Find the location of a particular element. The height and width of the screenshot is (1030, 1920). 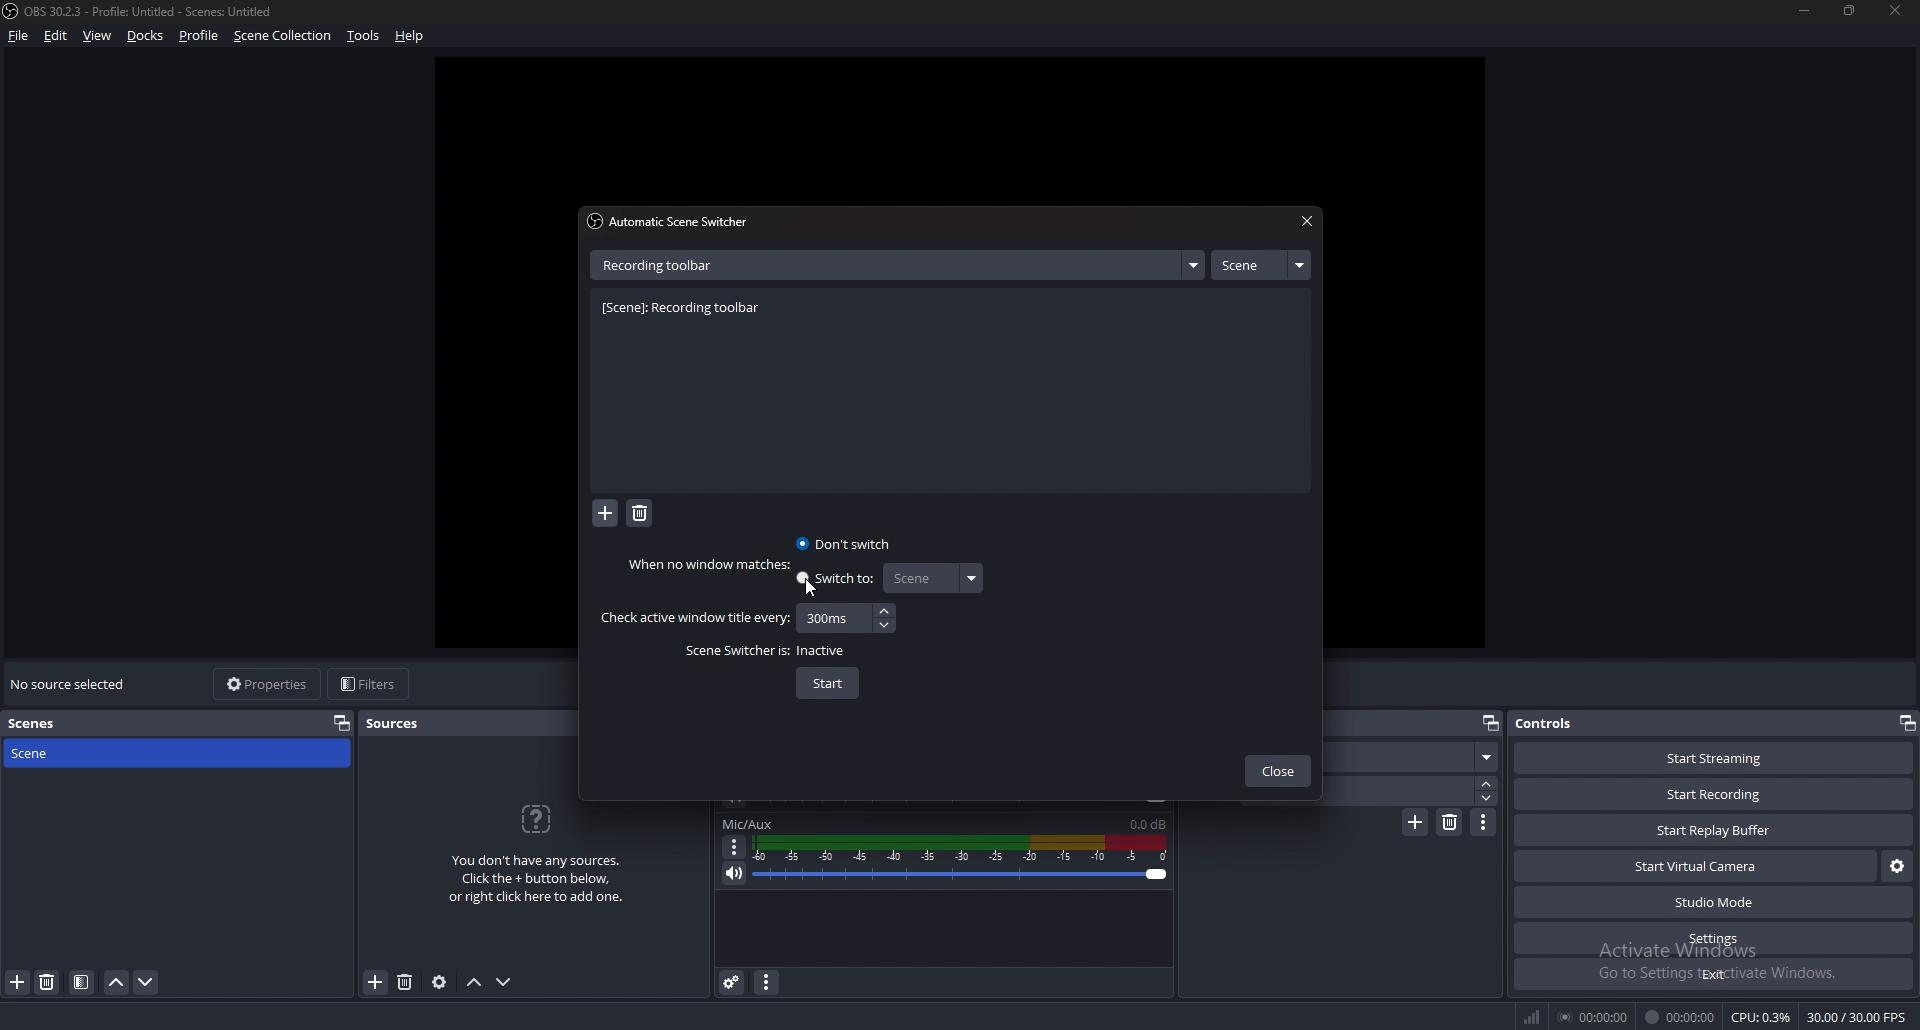

name input is located at coordinates (663, 264).